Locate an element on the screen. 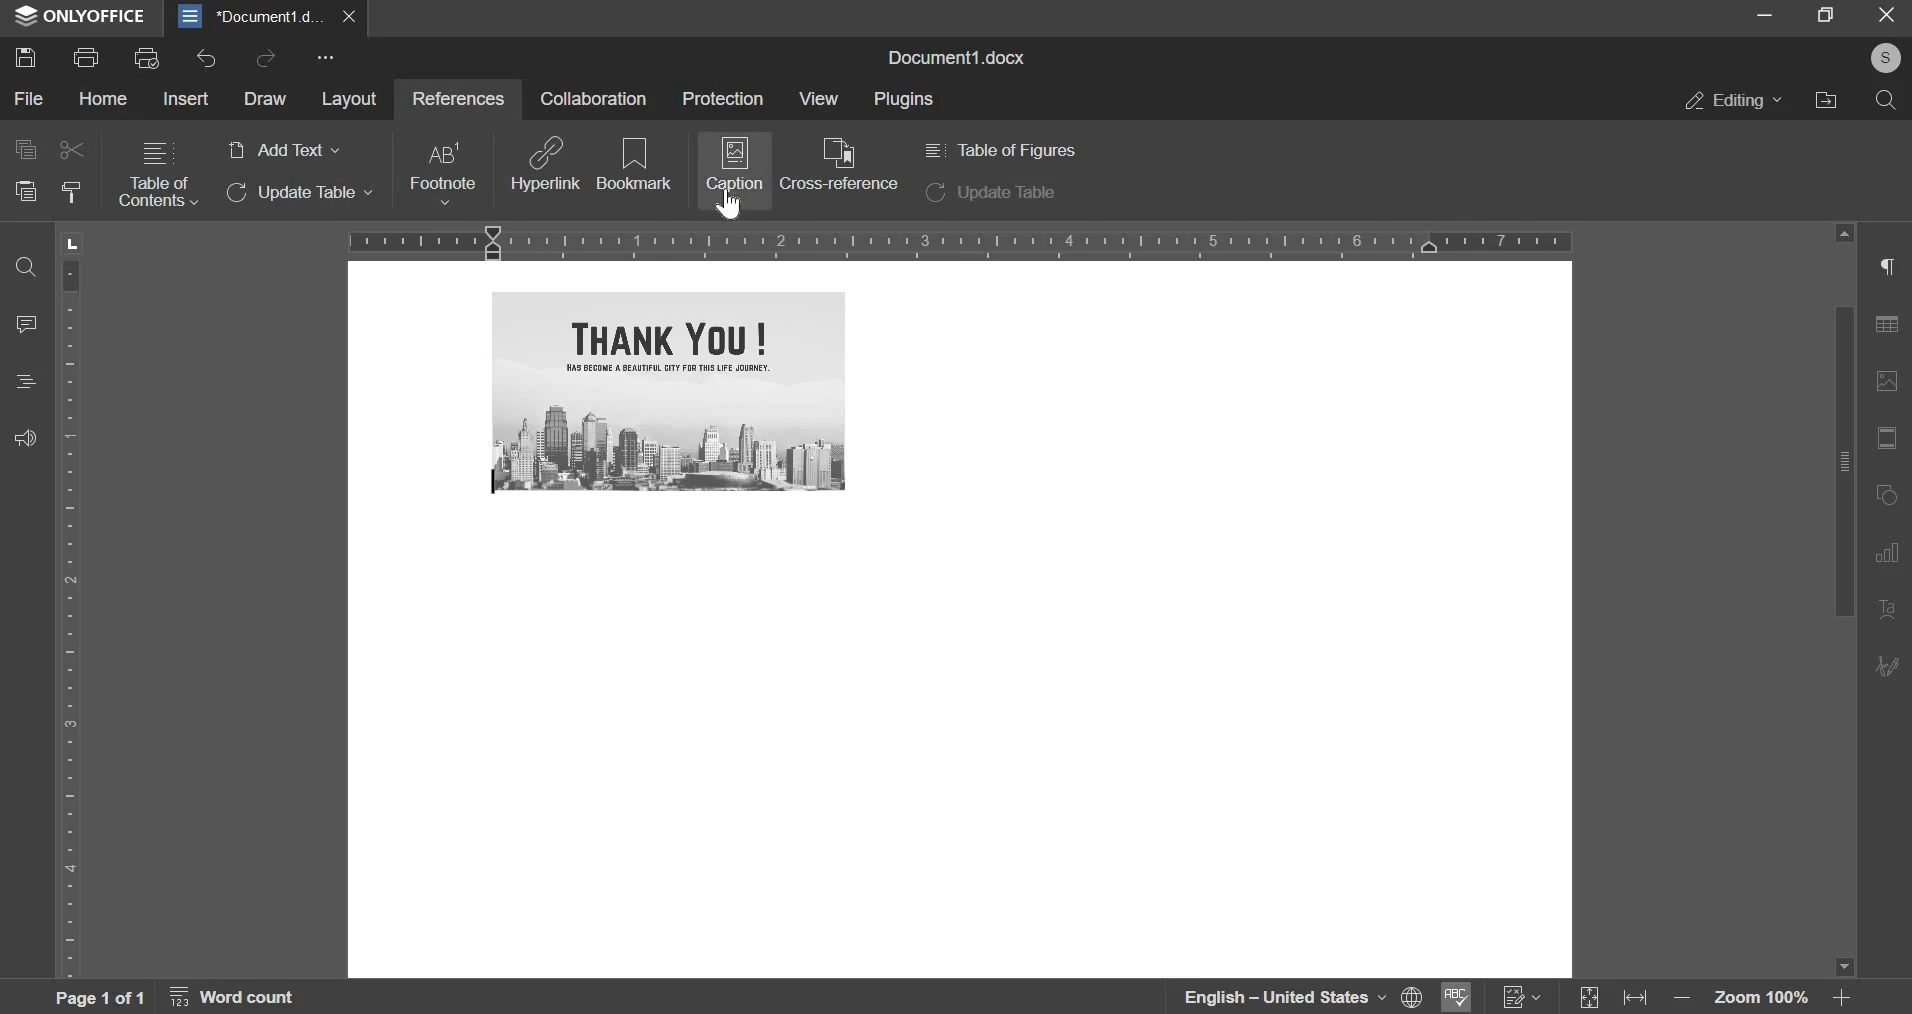 The image size is (1912, 1014). Expand is located at coordinates (1591, 999).